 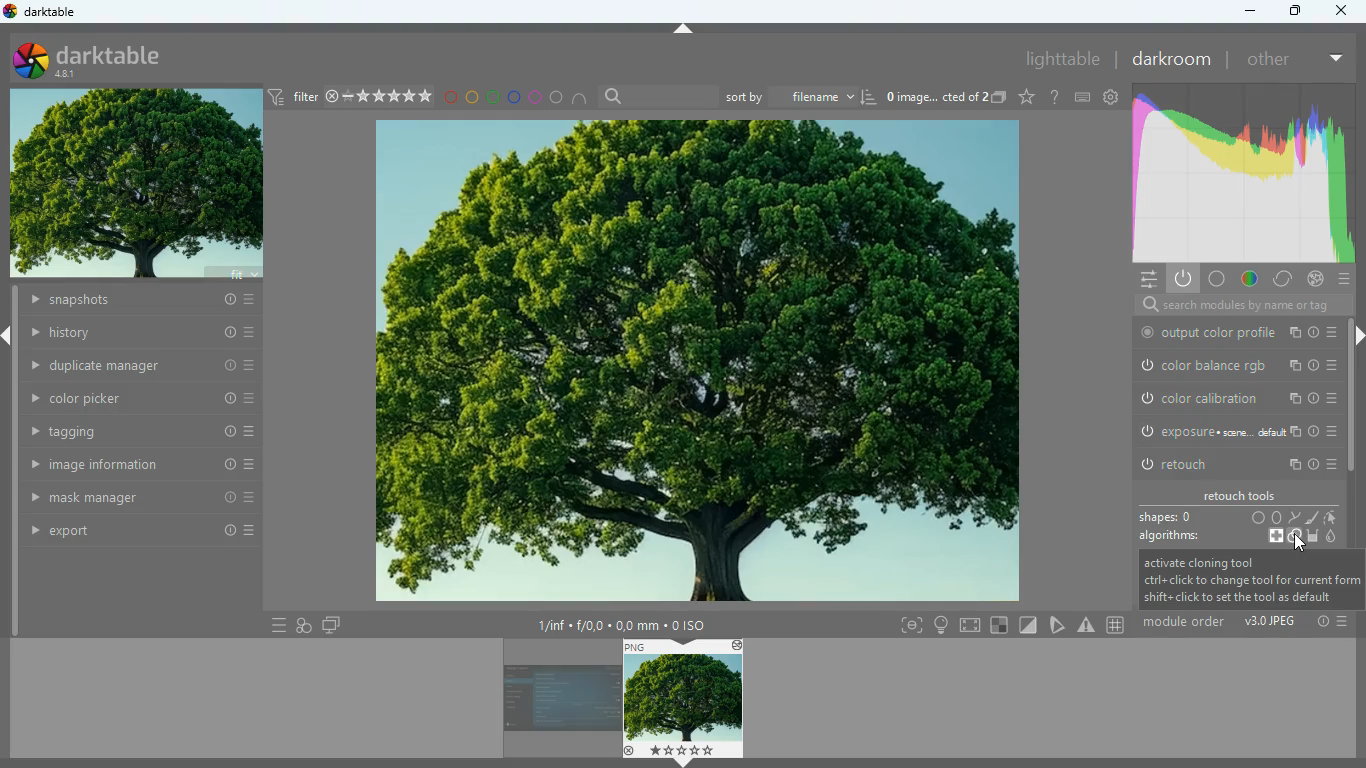 I want to click on color balance rgb, so click(x=1233, y=365).